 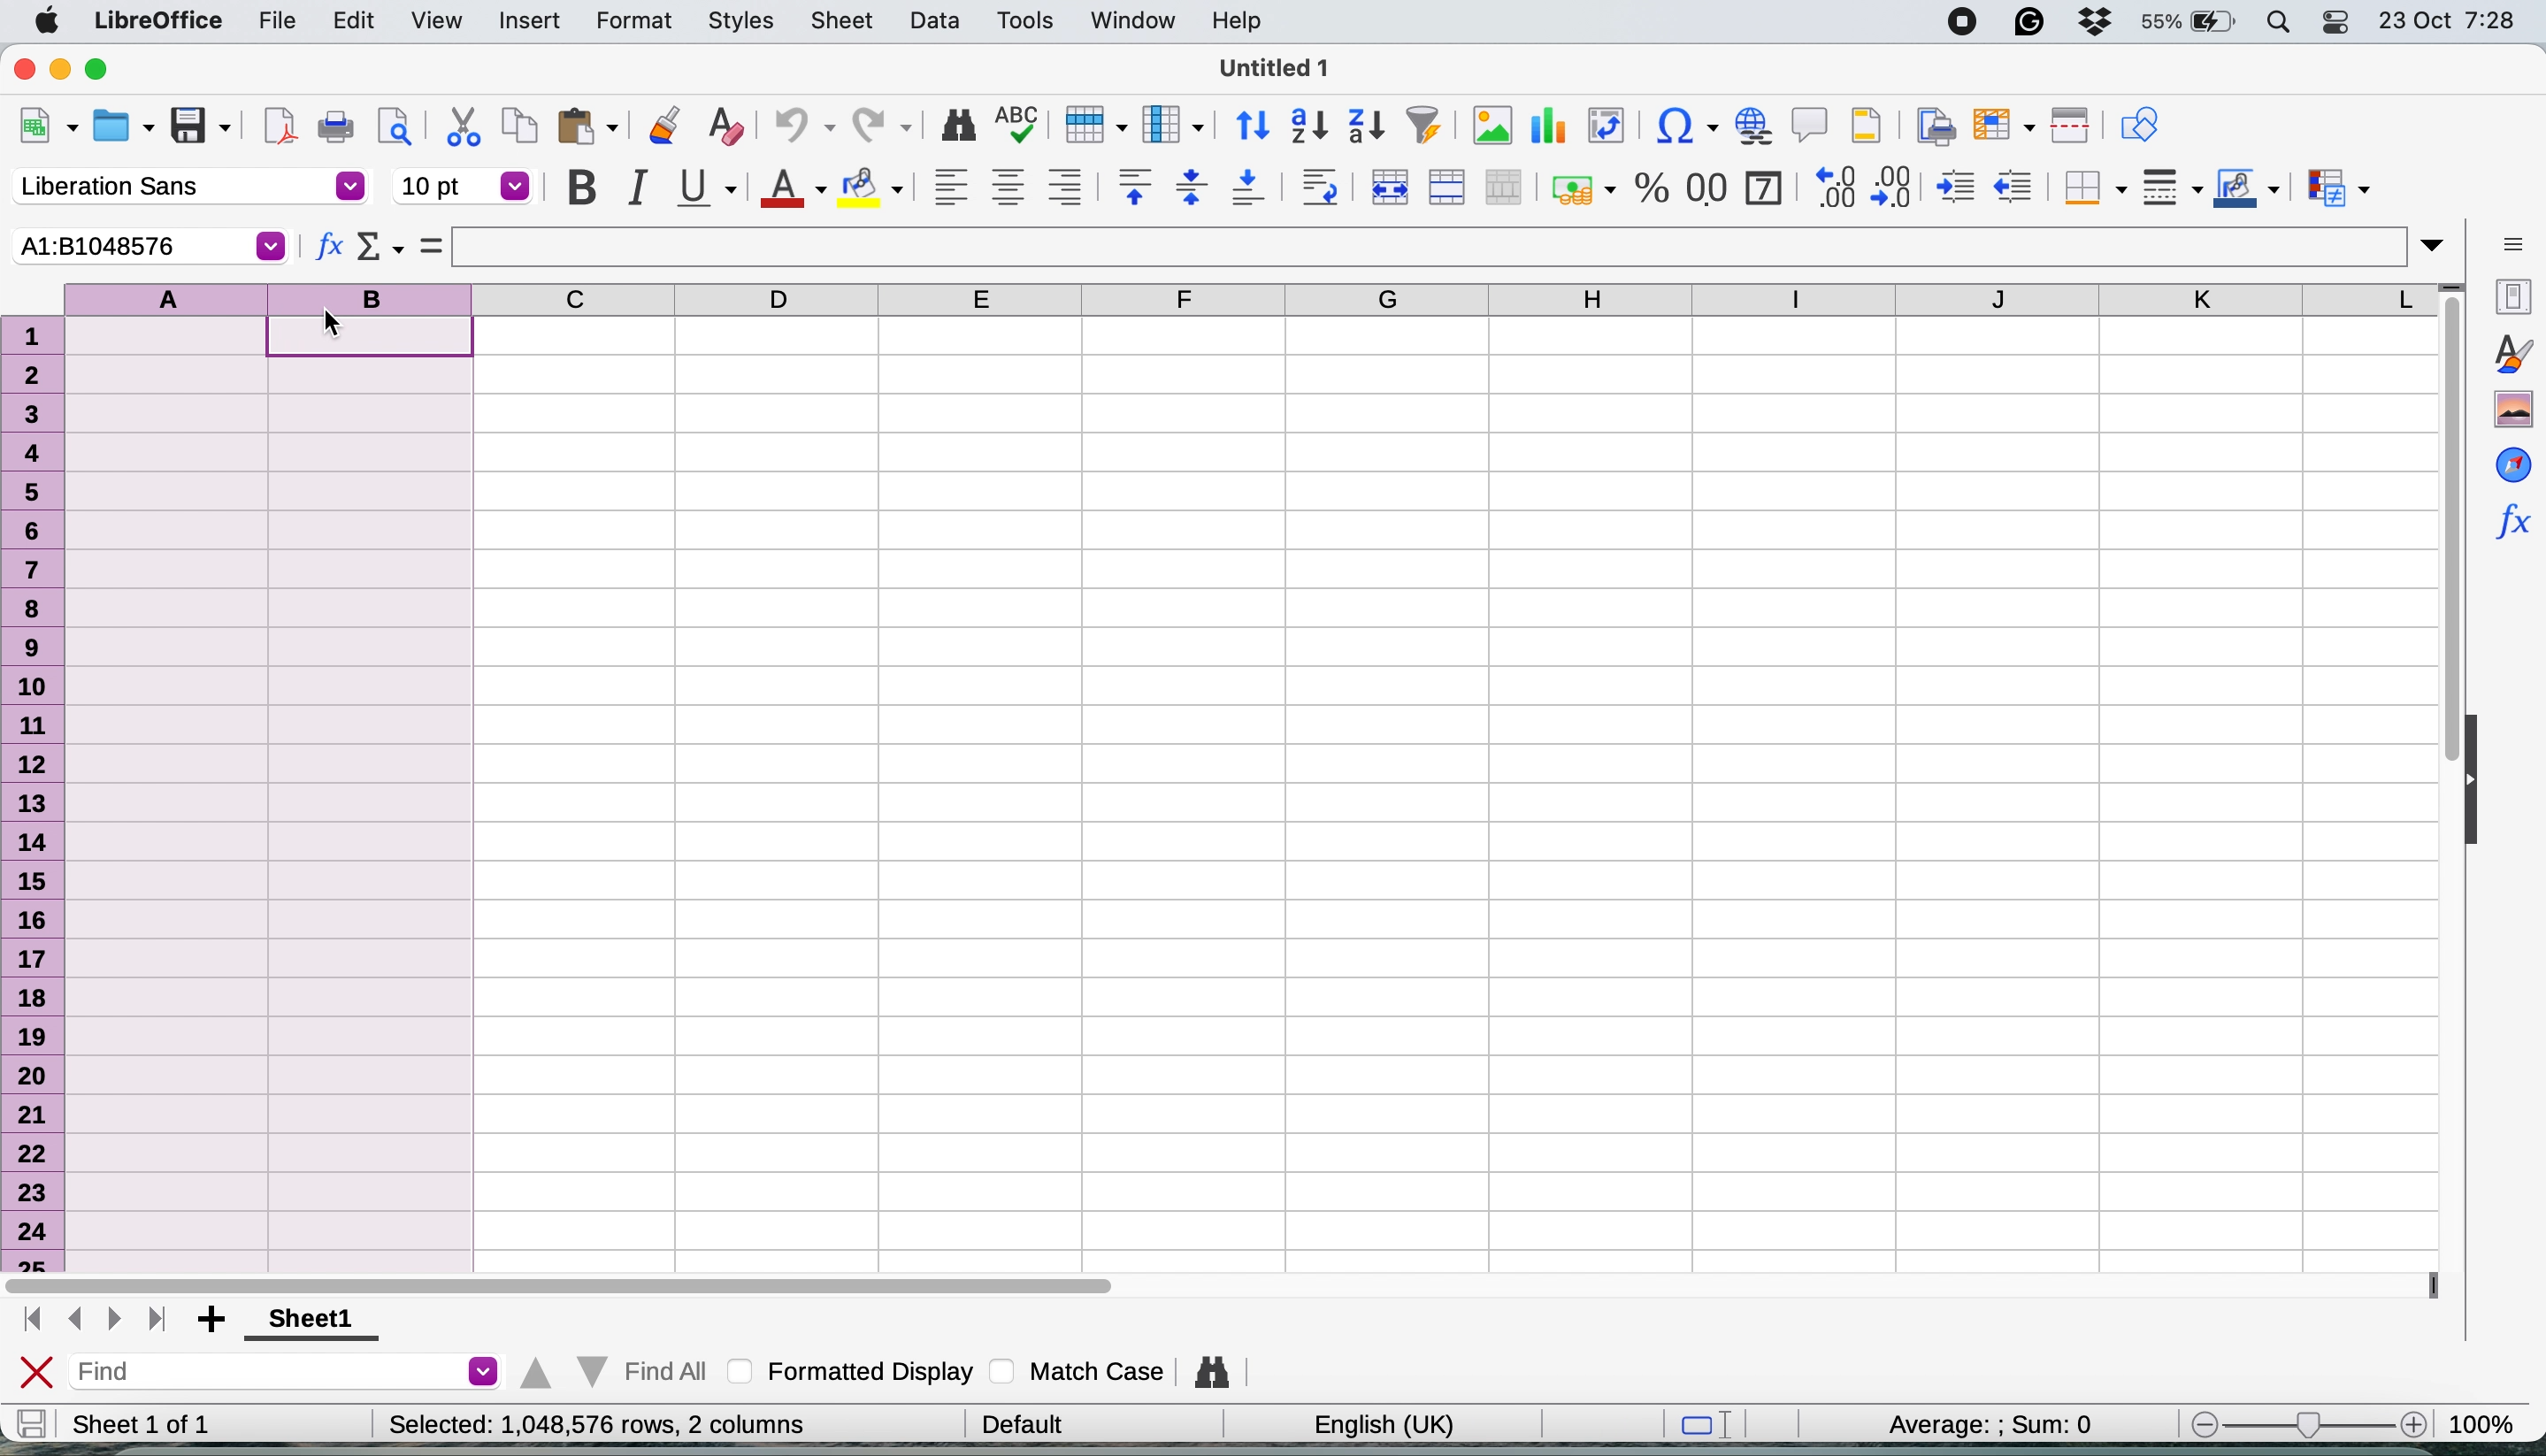 What do you see at coordinates (2331, 184) in the screenshot?
I see `conditional` at bounding box center [2331, 184].